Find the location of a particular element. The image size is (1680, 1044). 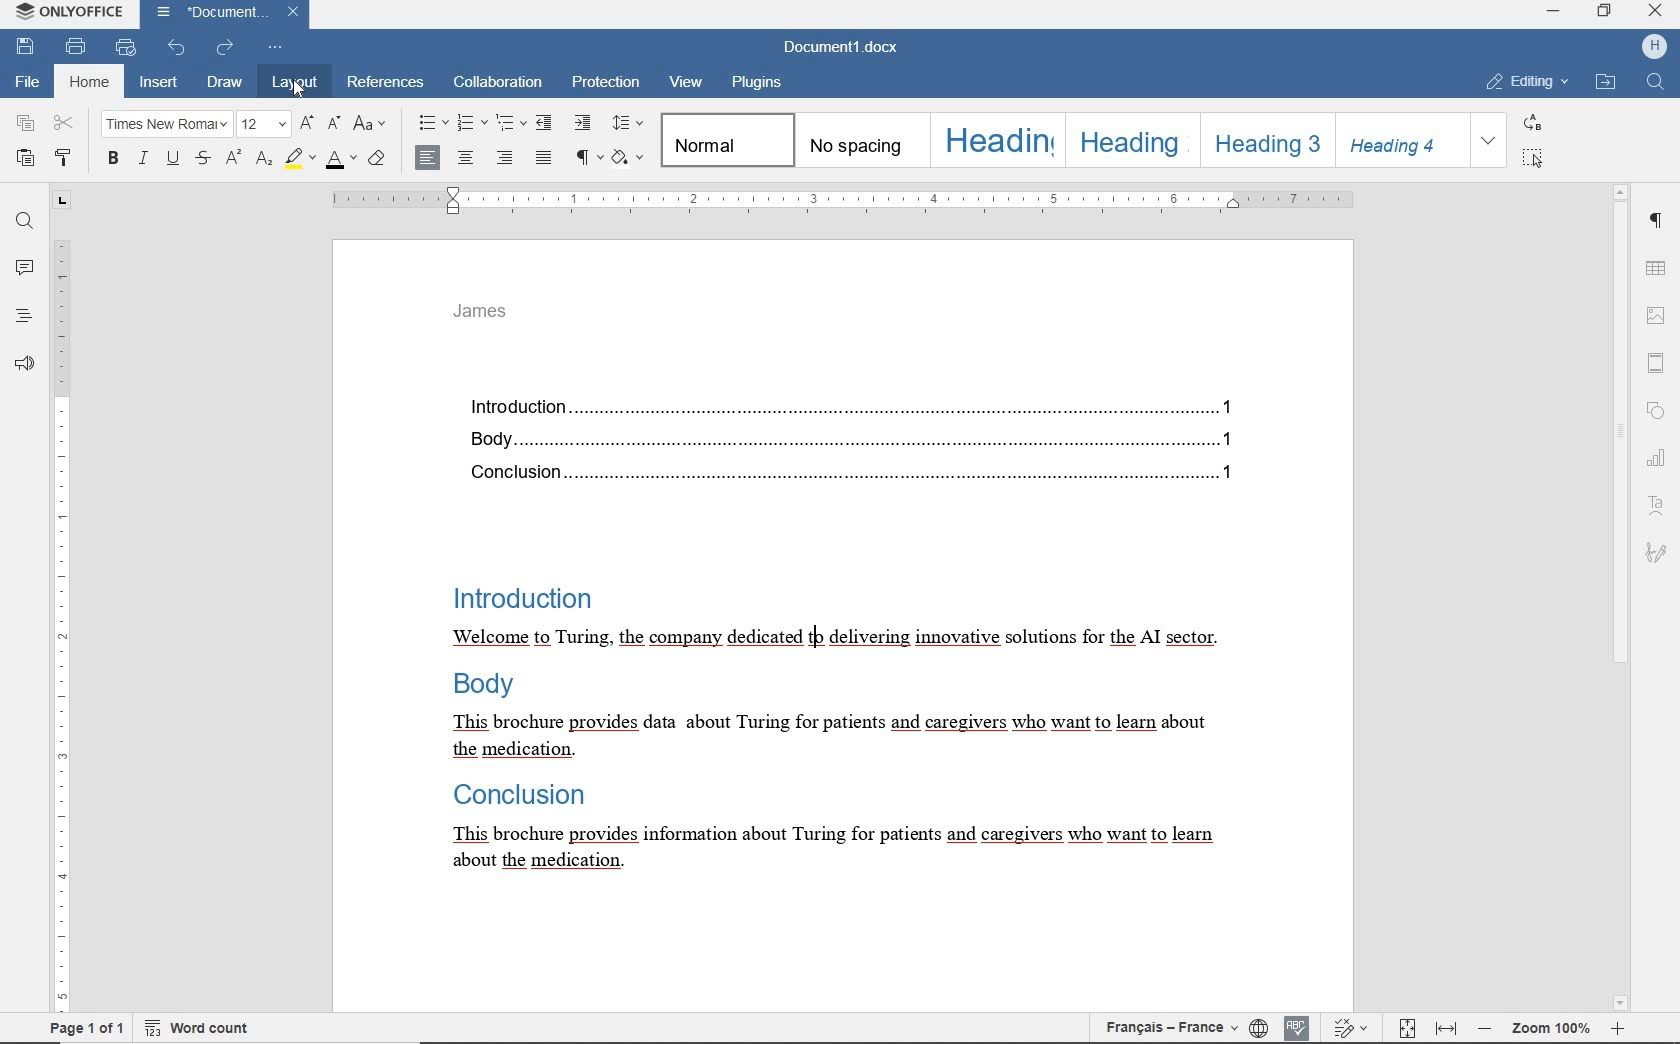

numbering is located at coordinates (472, 124).